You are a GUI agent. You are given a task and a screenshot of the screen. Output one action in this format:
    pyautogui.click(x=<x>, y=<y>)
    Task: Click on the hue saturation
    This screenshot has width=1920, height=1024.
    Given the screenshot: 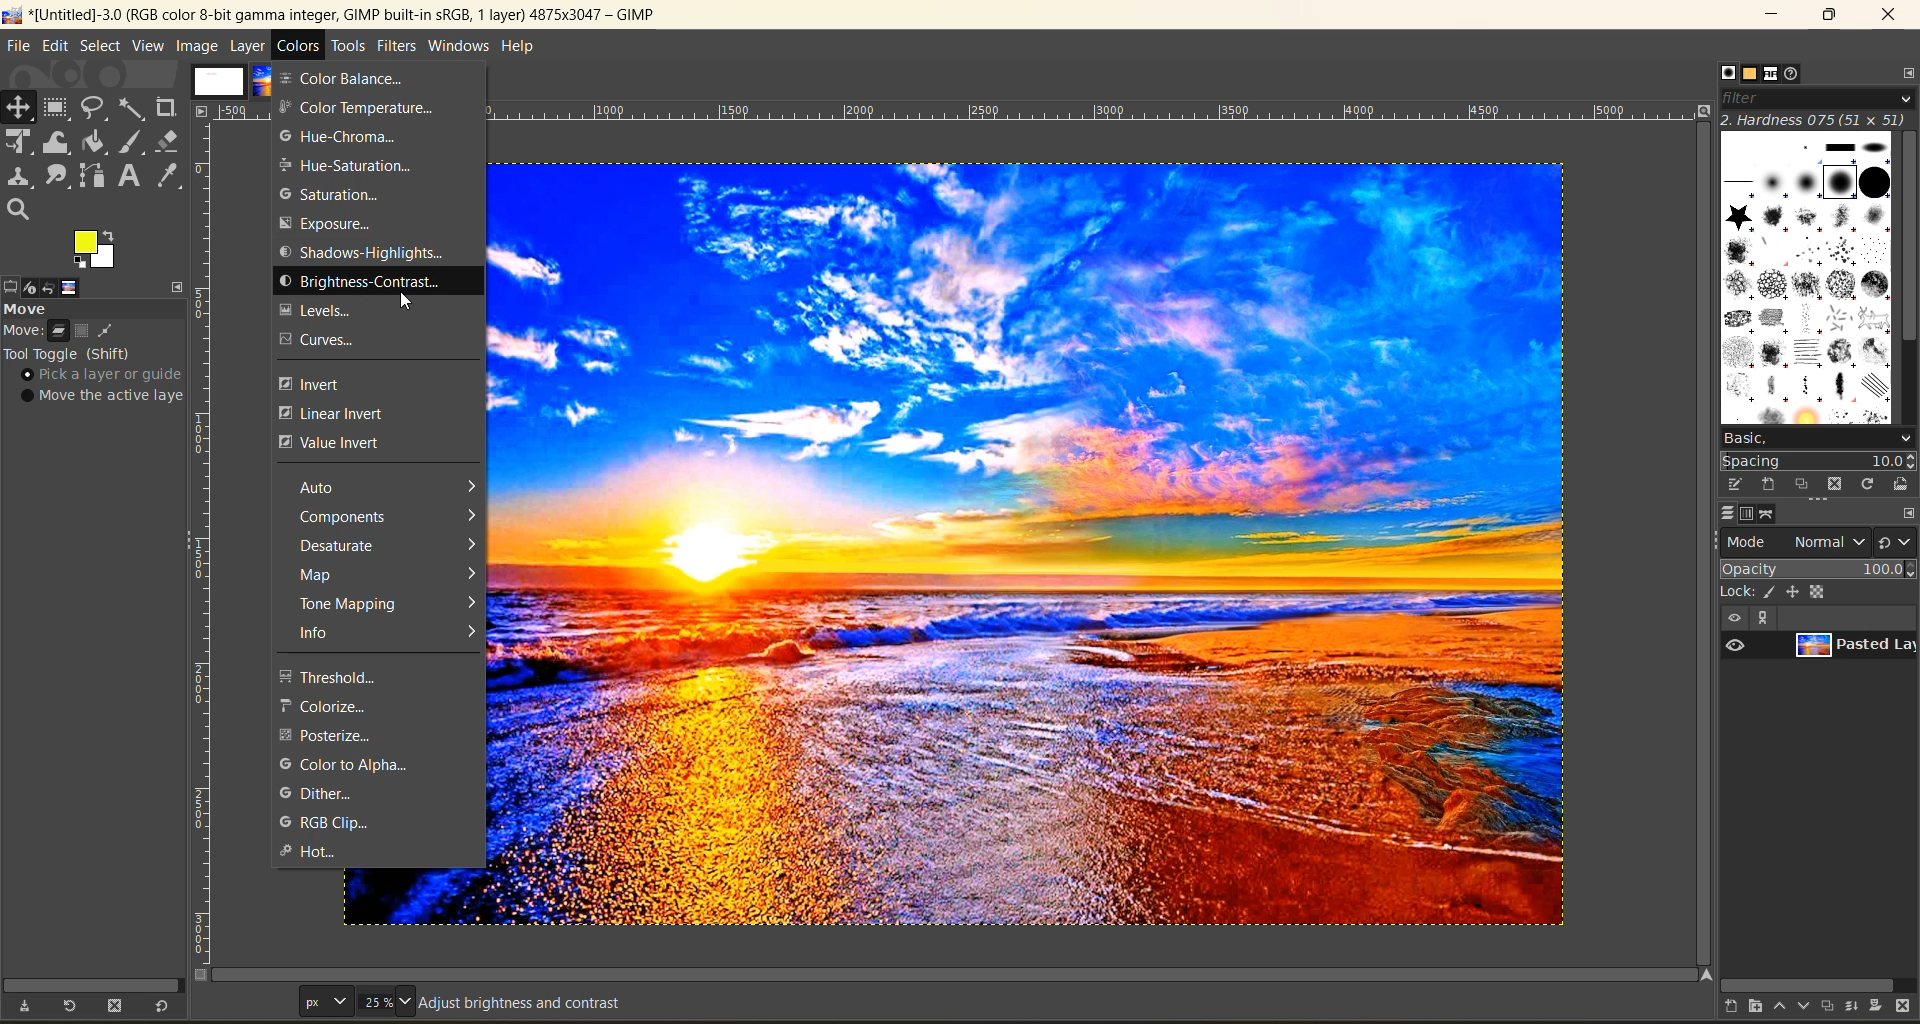 What is the action you would take?
    pyautogui.click(x=345, y=166)
    